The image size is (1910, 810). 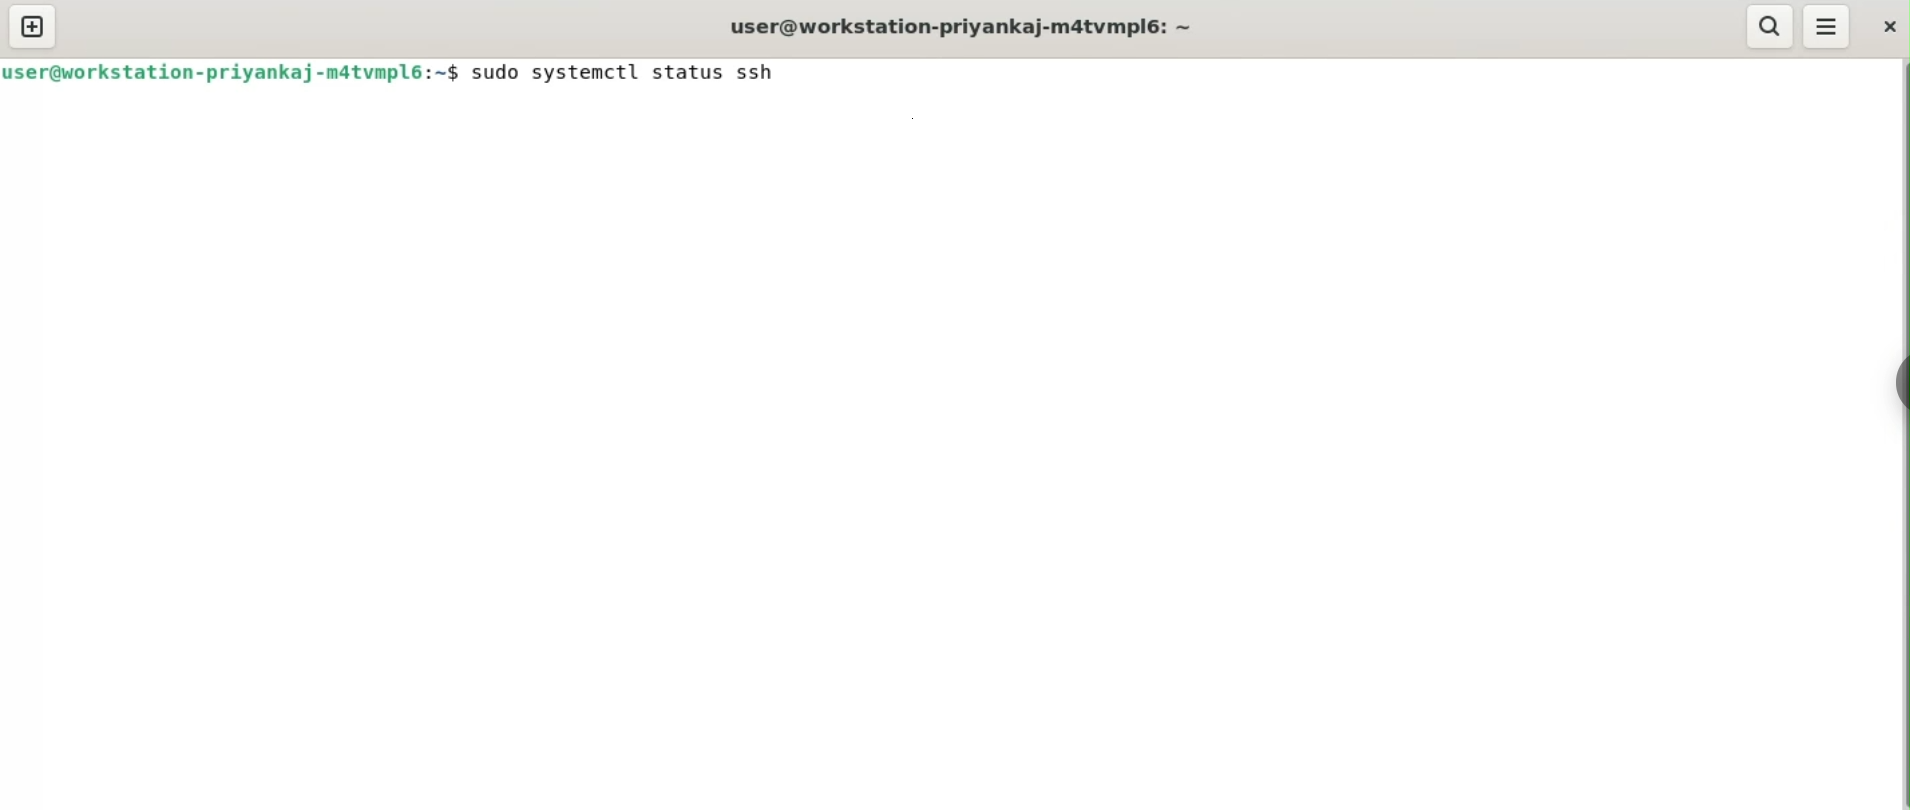 I want to click on close, so click(x=1886, y=27).